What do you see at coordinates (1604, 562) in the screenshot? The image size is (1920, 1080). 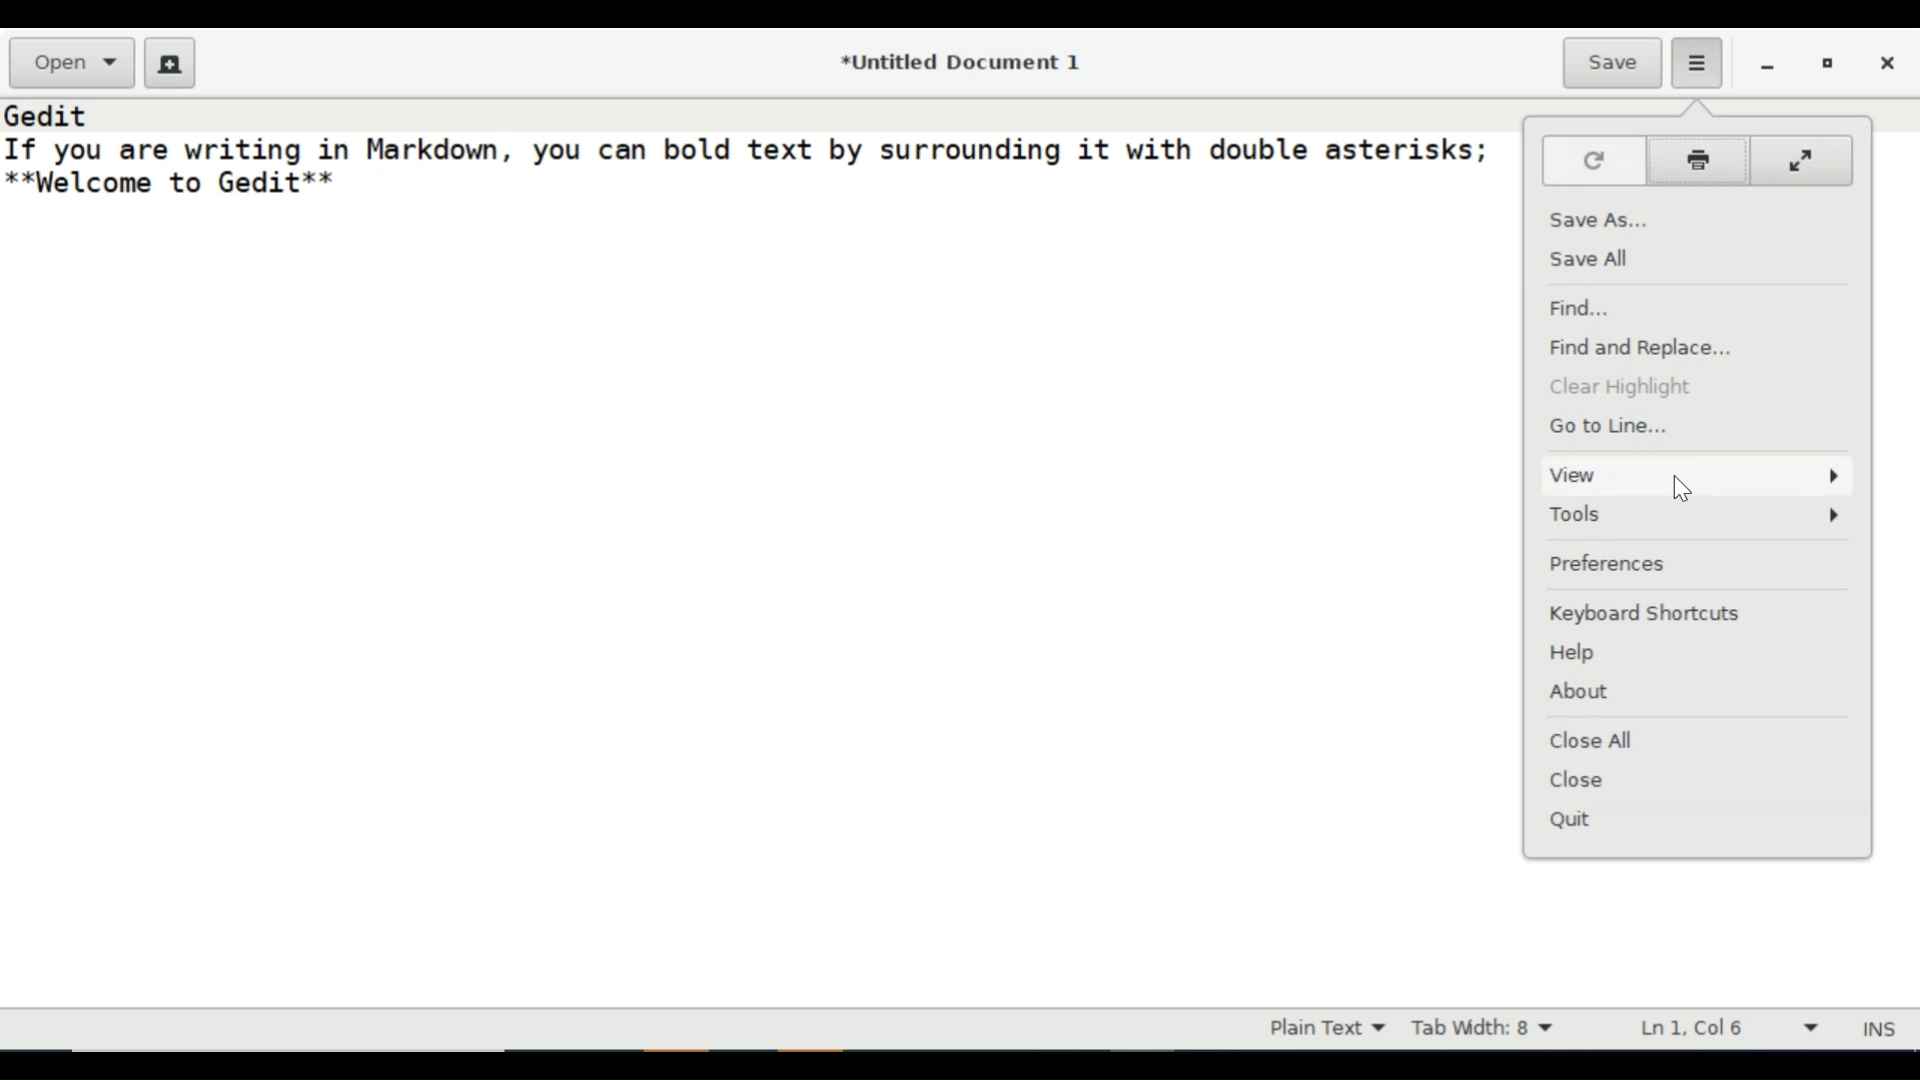 I see `Preferences` at bounding box center [1604, 562].